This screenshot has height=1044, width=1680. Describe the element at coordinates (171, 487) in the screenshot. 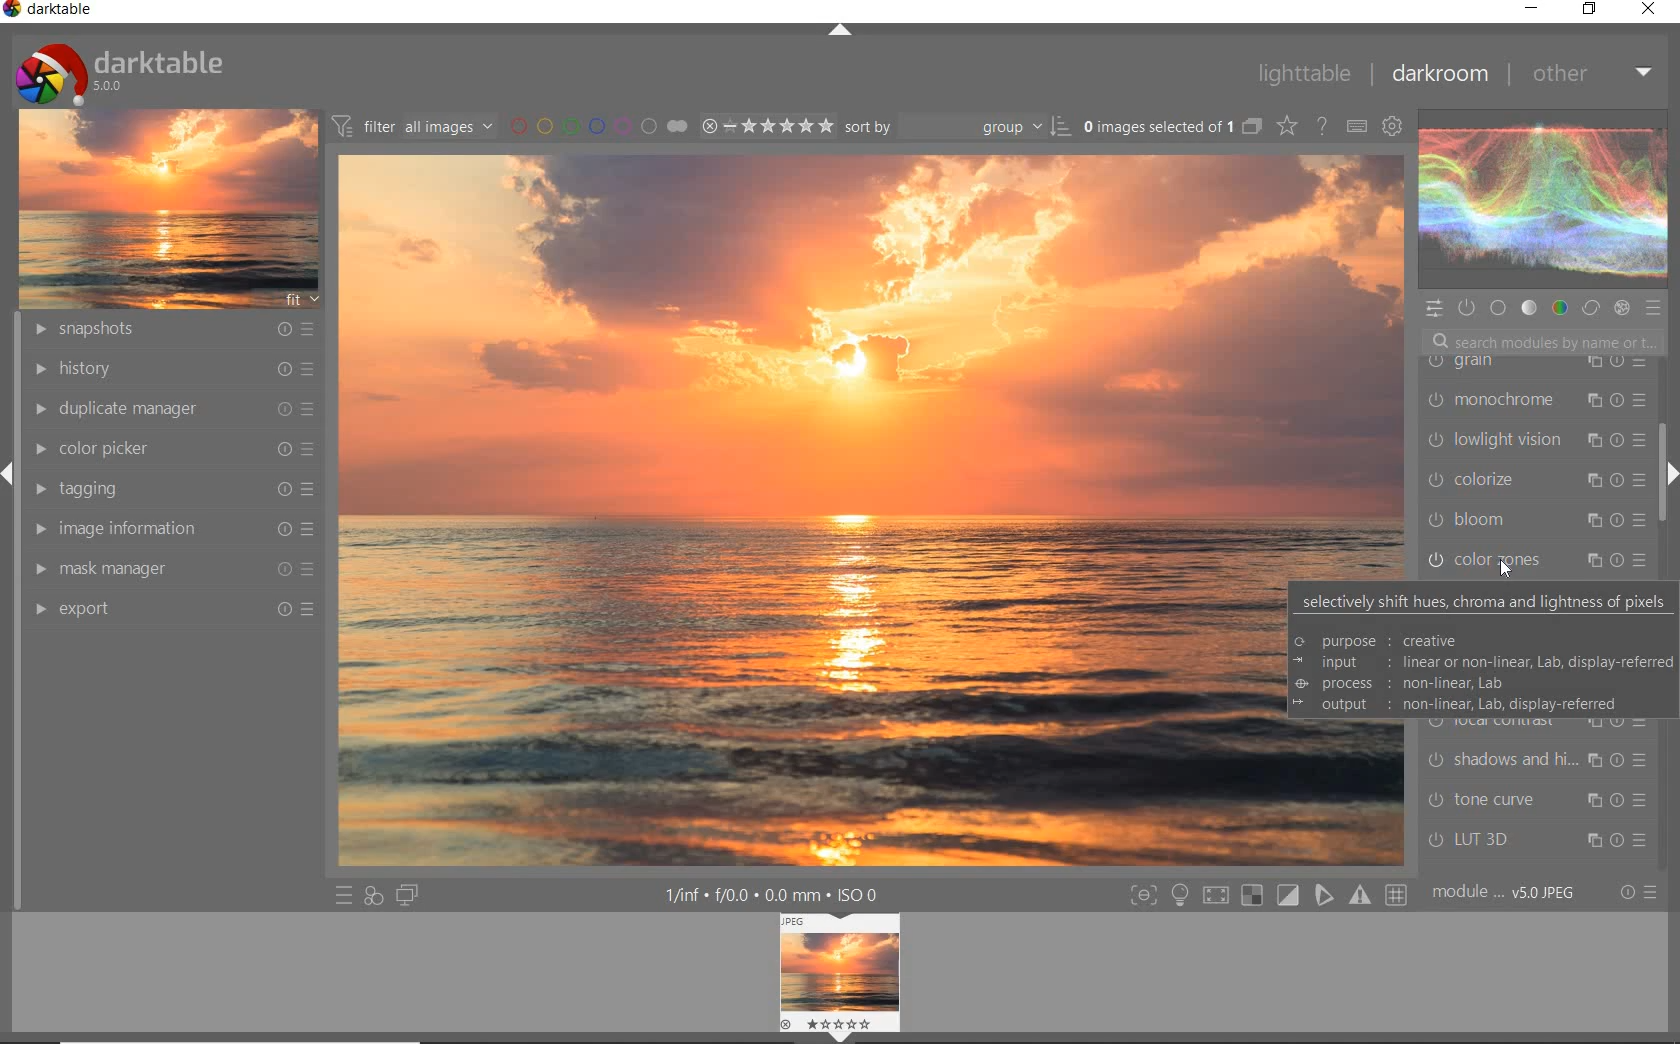

I see `TAGGING` at that location.